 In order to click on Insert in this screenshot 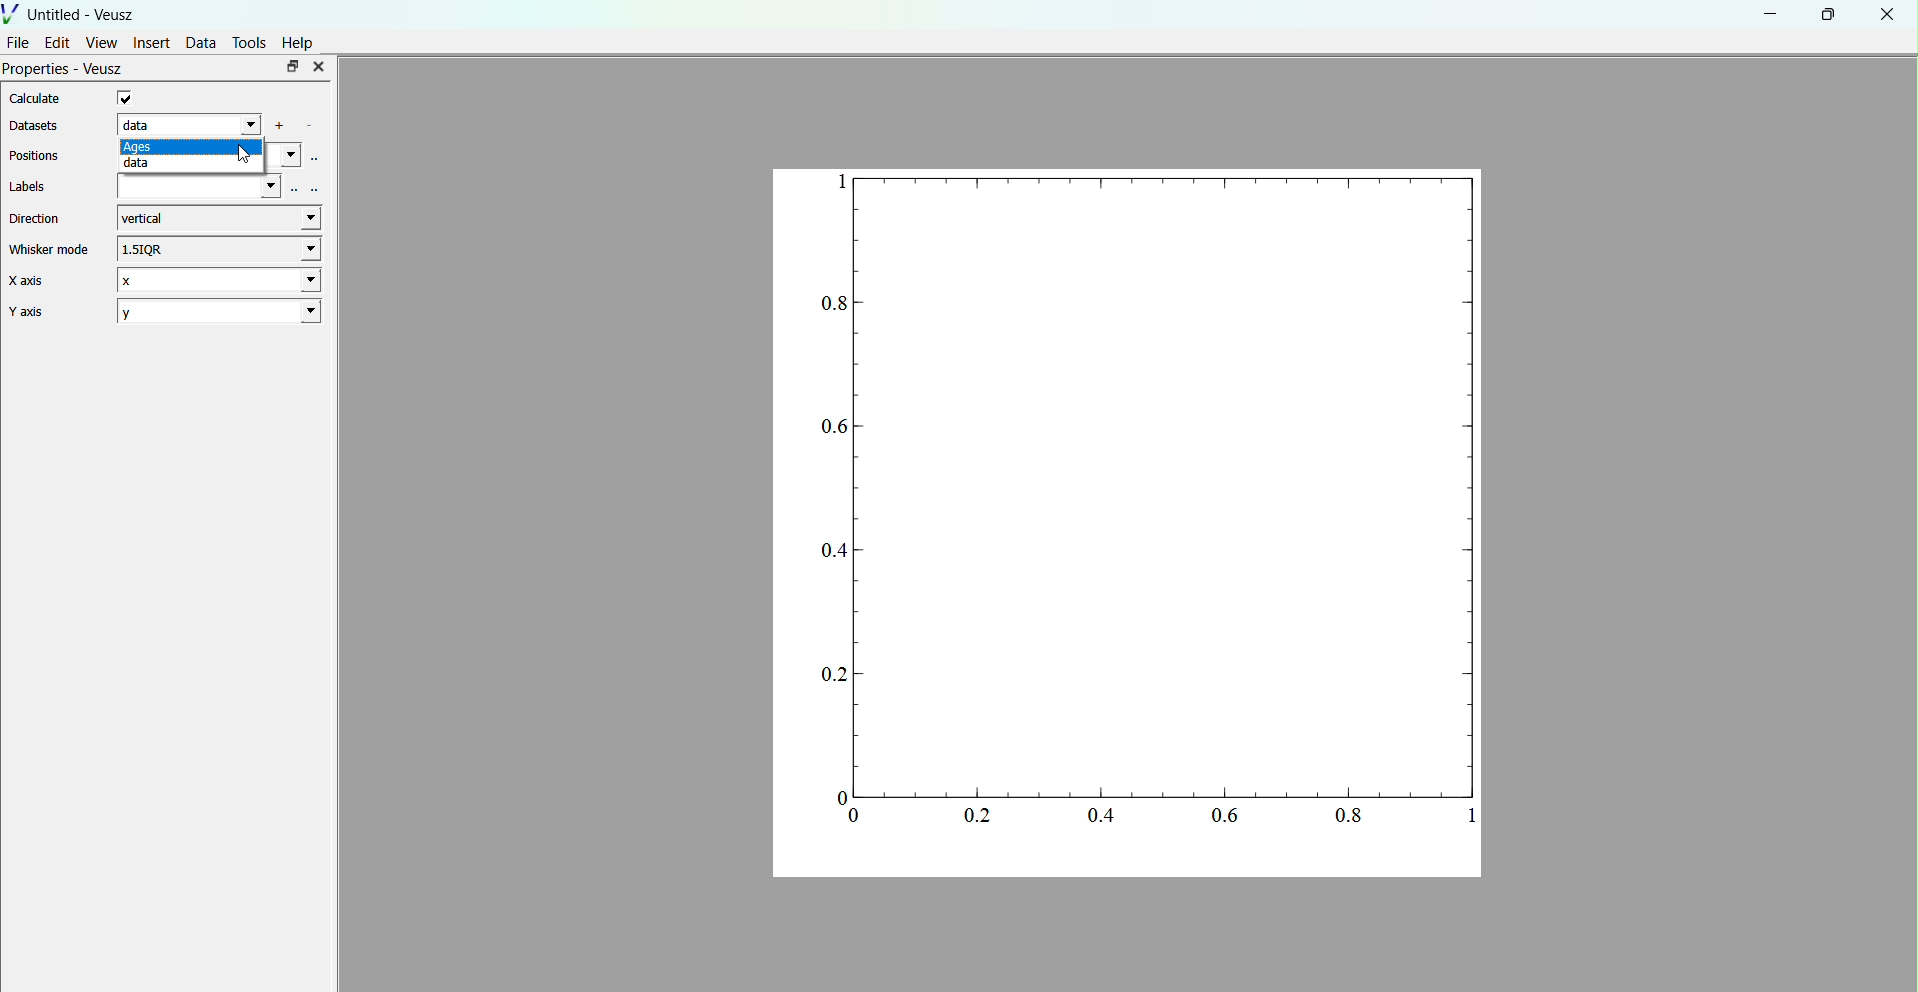, I will do `click(152, 42)`.